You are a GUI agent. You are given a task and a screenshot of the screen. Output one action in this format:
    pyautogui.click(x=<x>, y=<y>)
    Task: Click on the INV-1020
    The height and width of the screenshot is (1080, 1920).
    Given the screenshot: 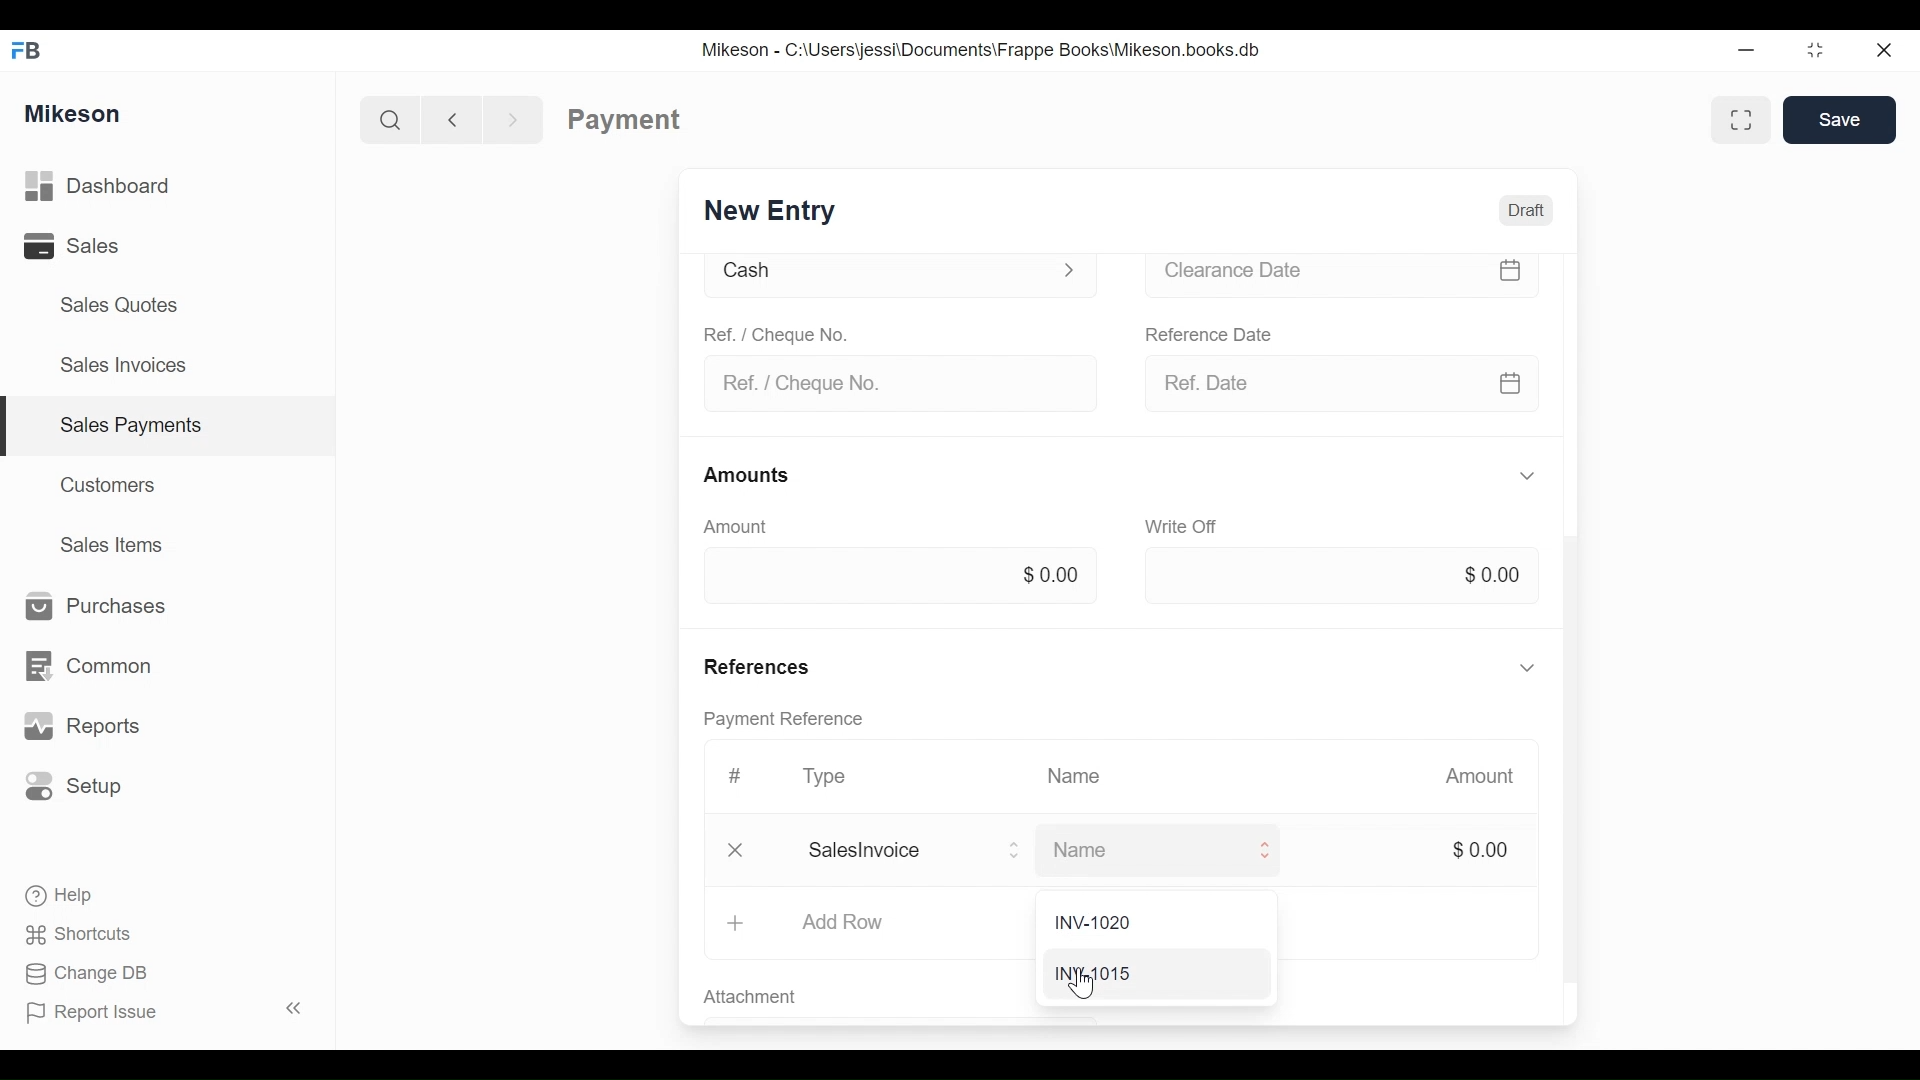 What is the action you would take?
    pyautogui.click(x=1095, y=924)
    